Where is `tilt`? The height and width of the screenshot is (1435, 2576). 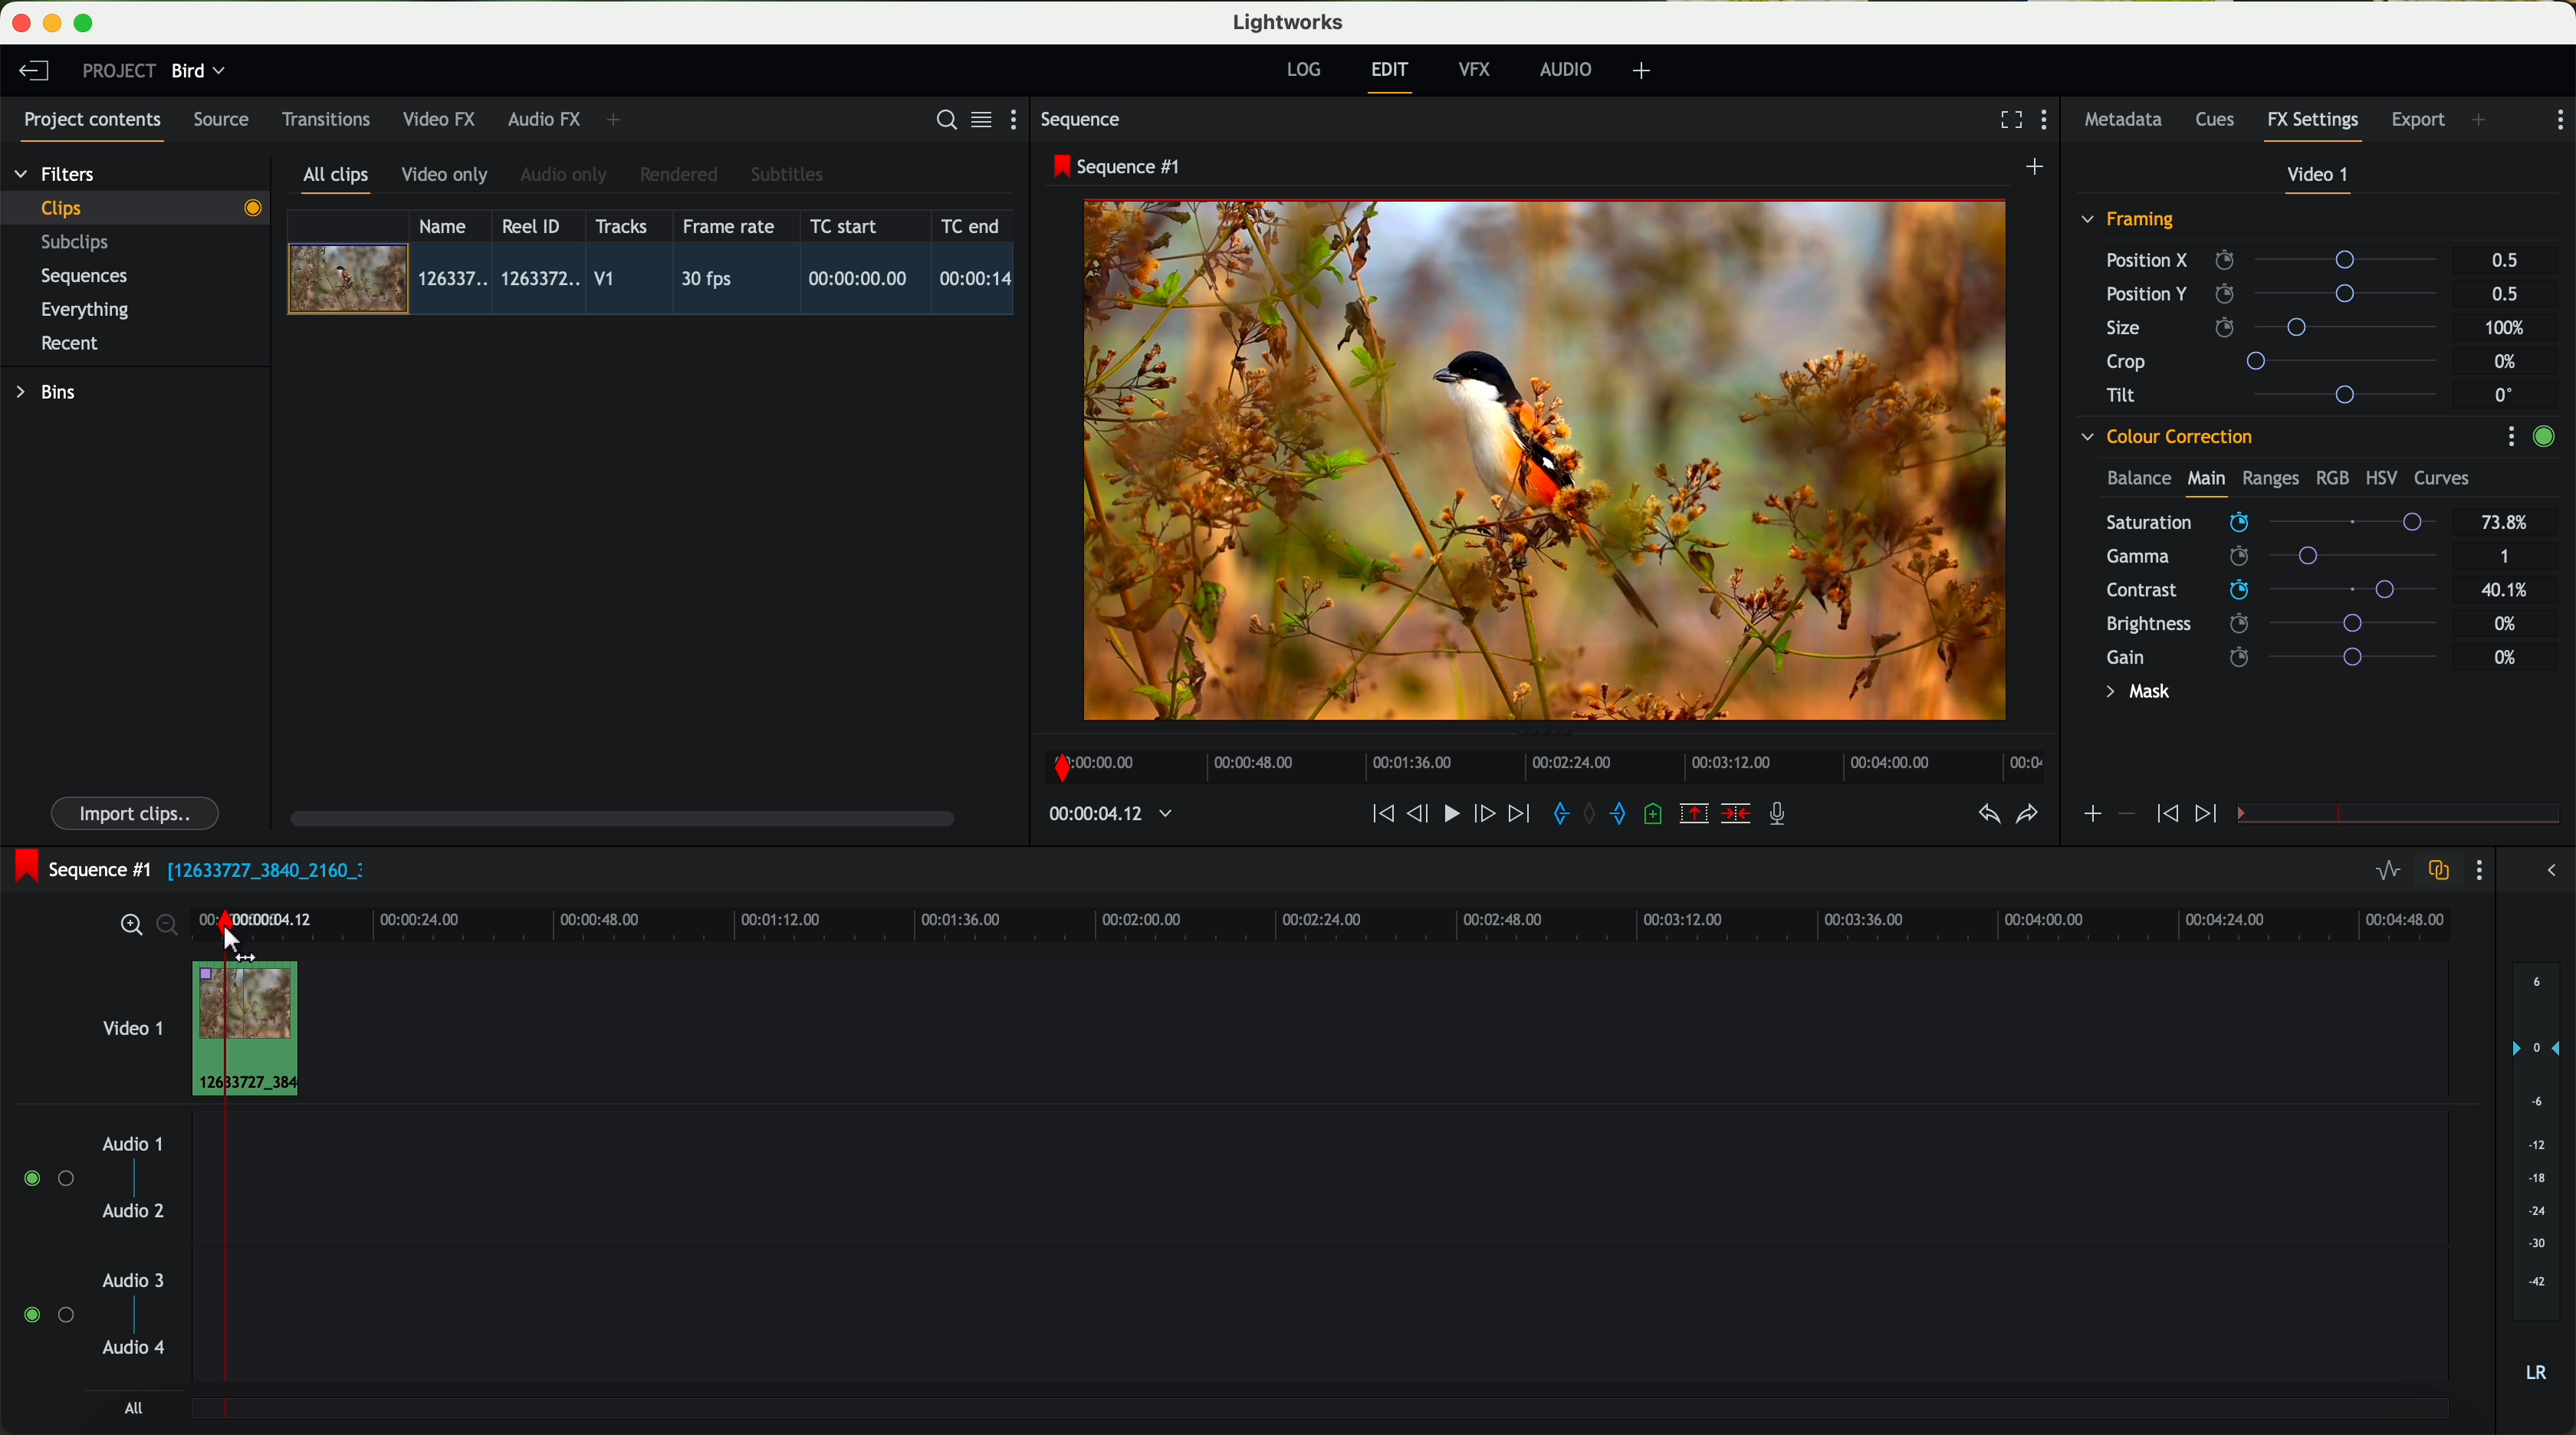 tilt is located at coordinates (2281, 394).